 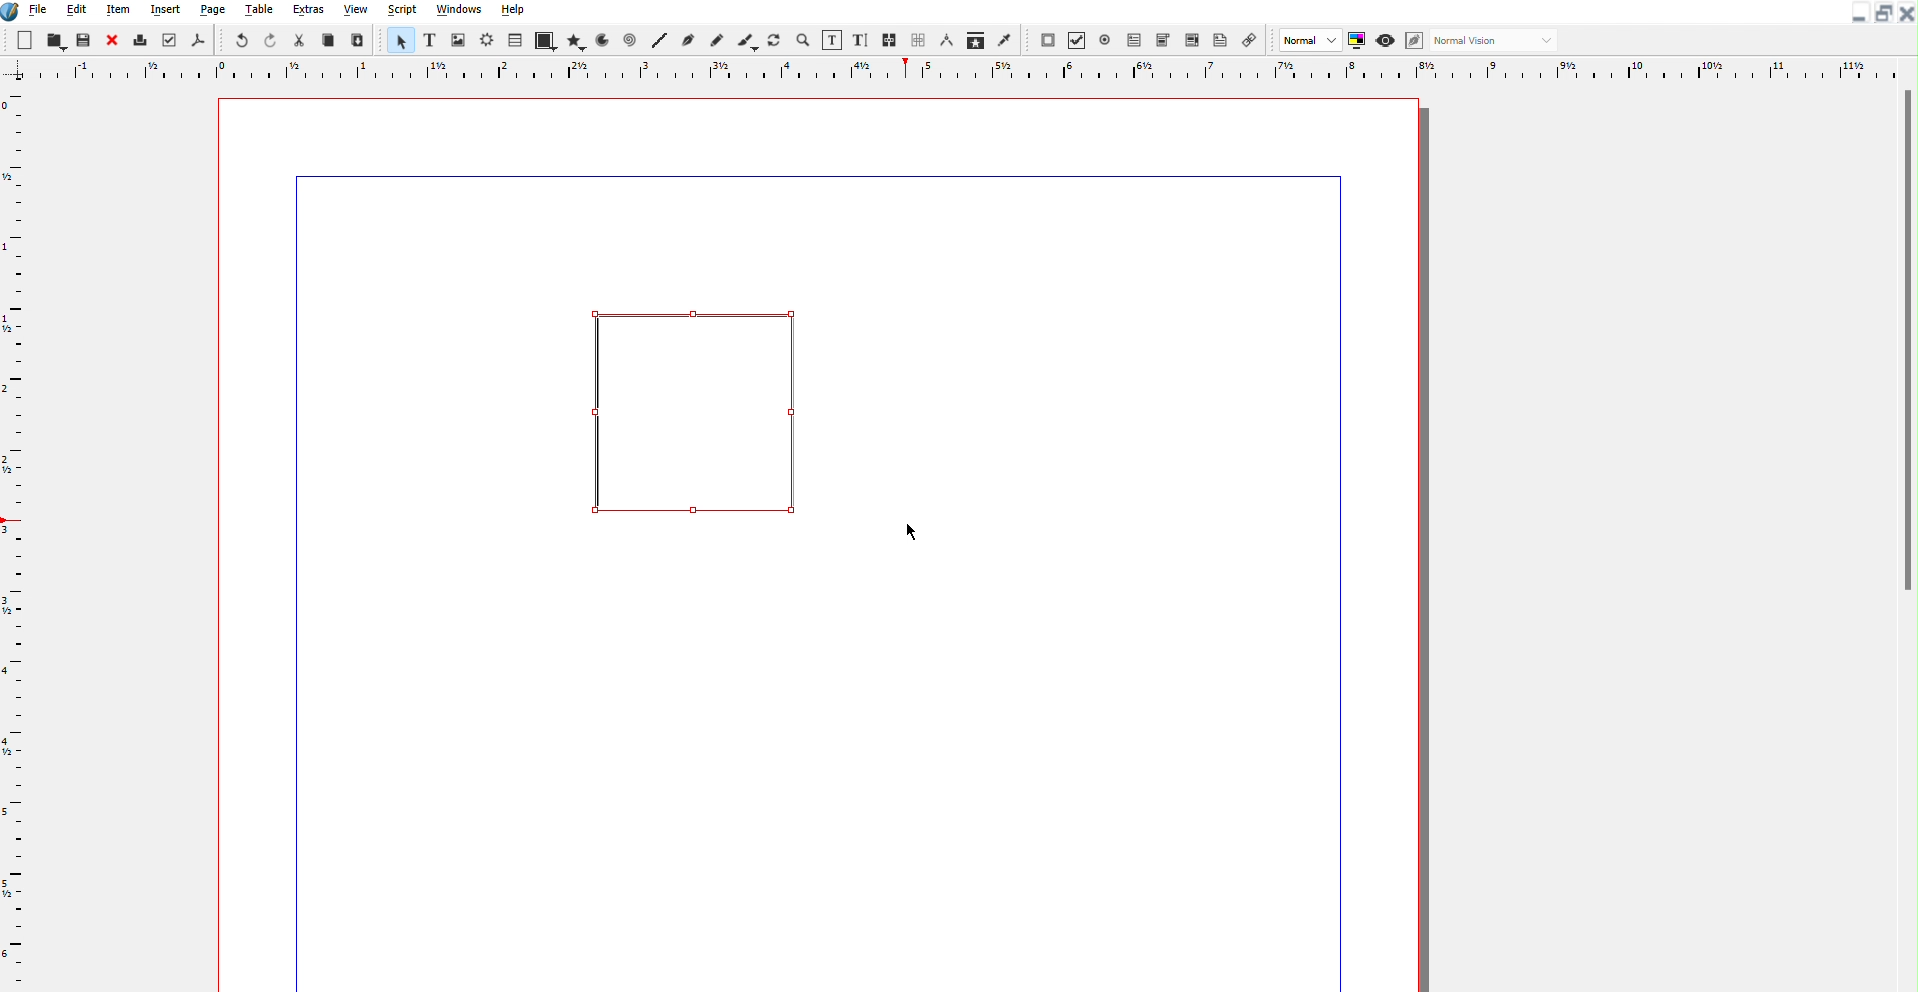 What do you see at coordinates (260, 12) in the screenshot?
I see `Table` at bounding box center [260, 12].